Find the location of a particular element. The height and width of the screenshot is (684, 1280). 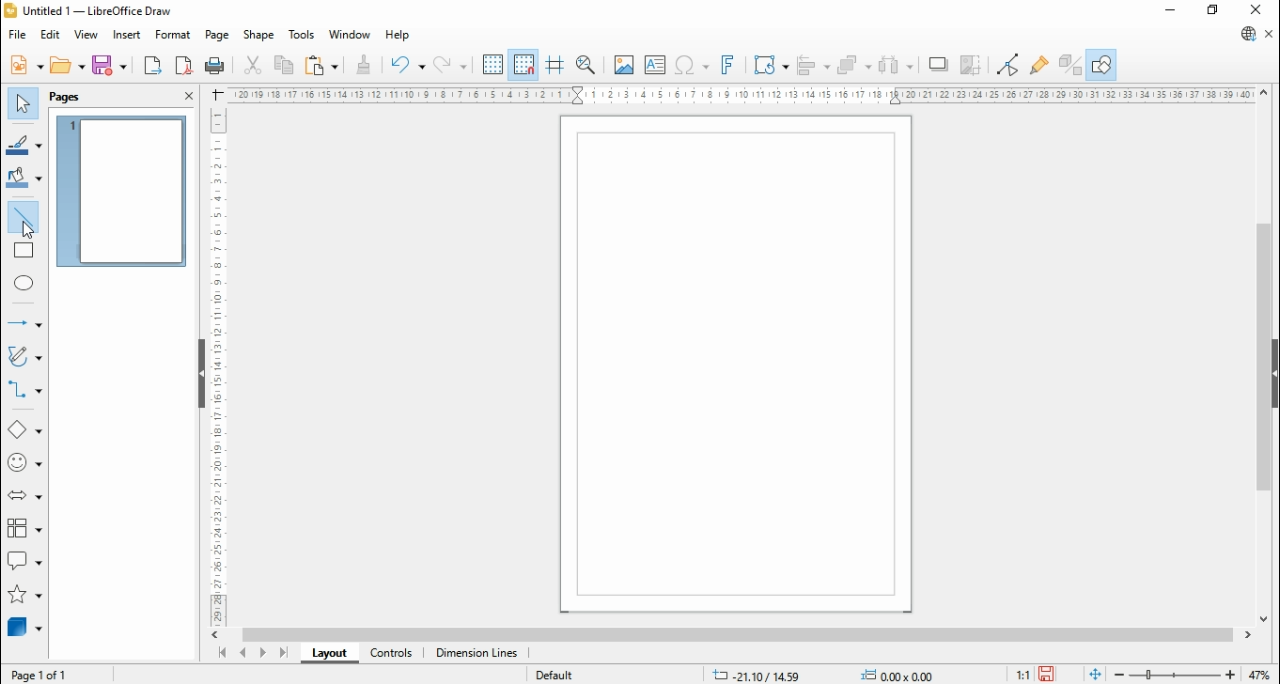

toggle point edit mode is located at coordinates (1008, 63).